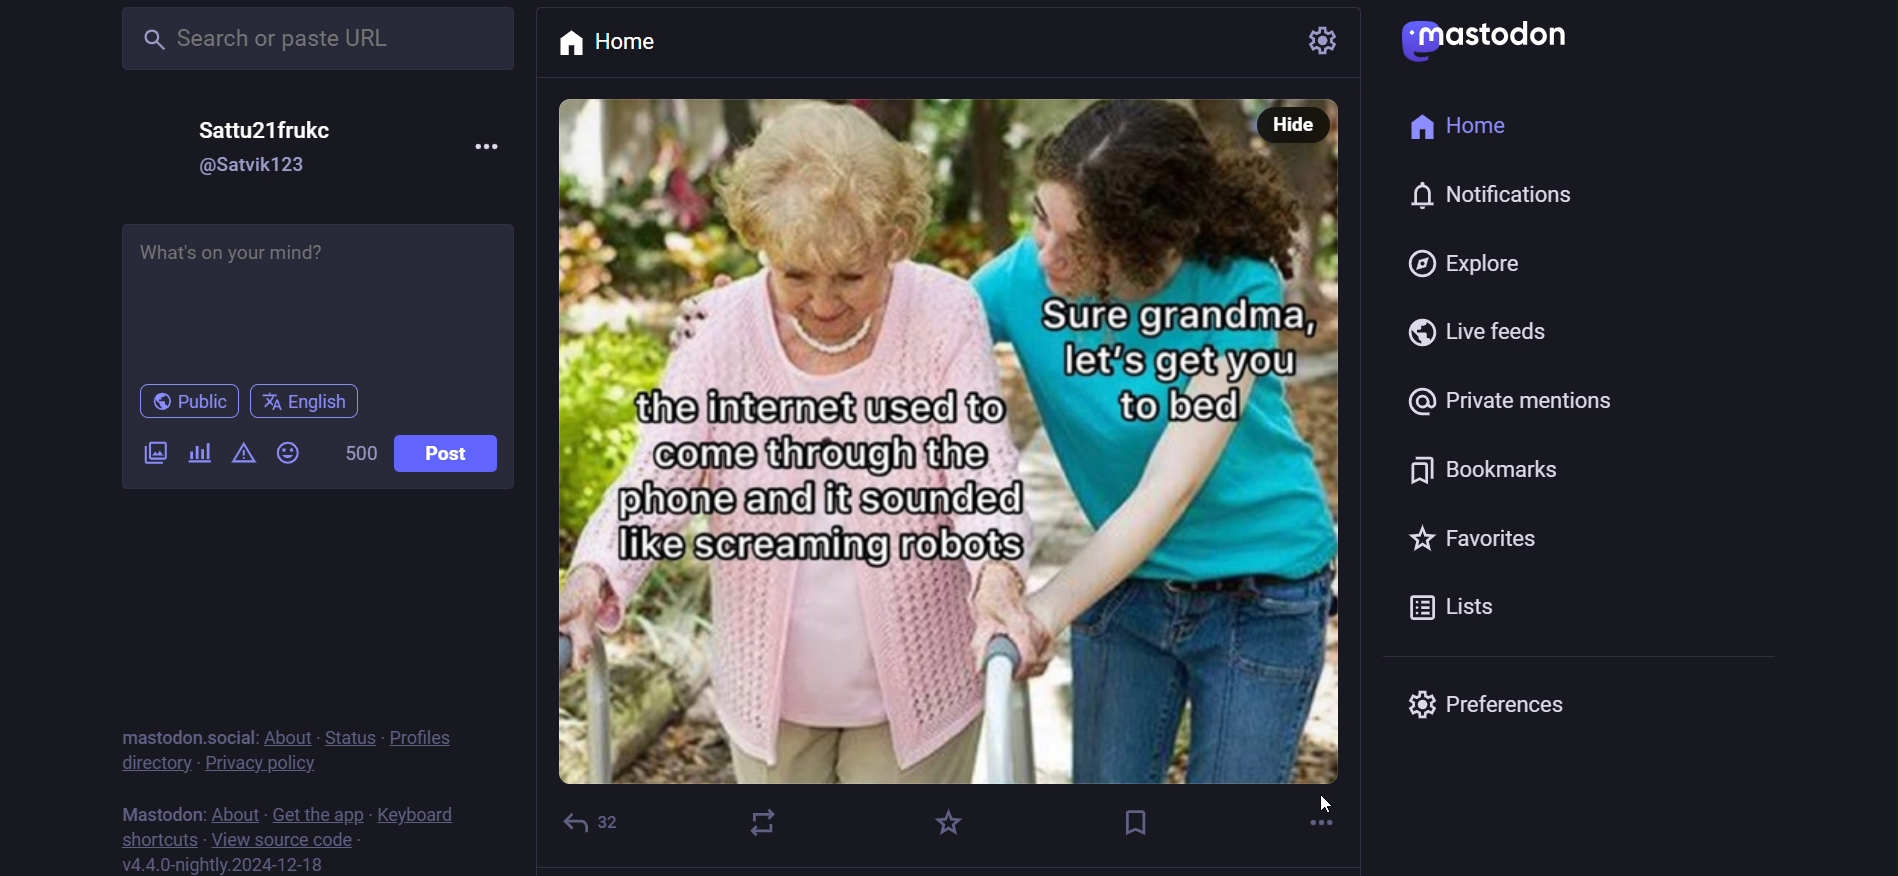 The width and height of the screenshot is (1898, 876). I want to click on home, so click(642, 43).